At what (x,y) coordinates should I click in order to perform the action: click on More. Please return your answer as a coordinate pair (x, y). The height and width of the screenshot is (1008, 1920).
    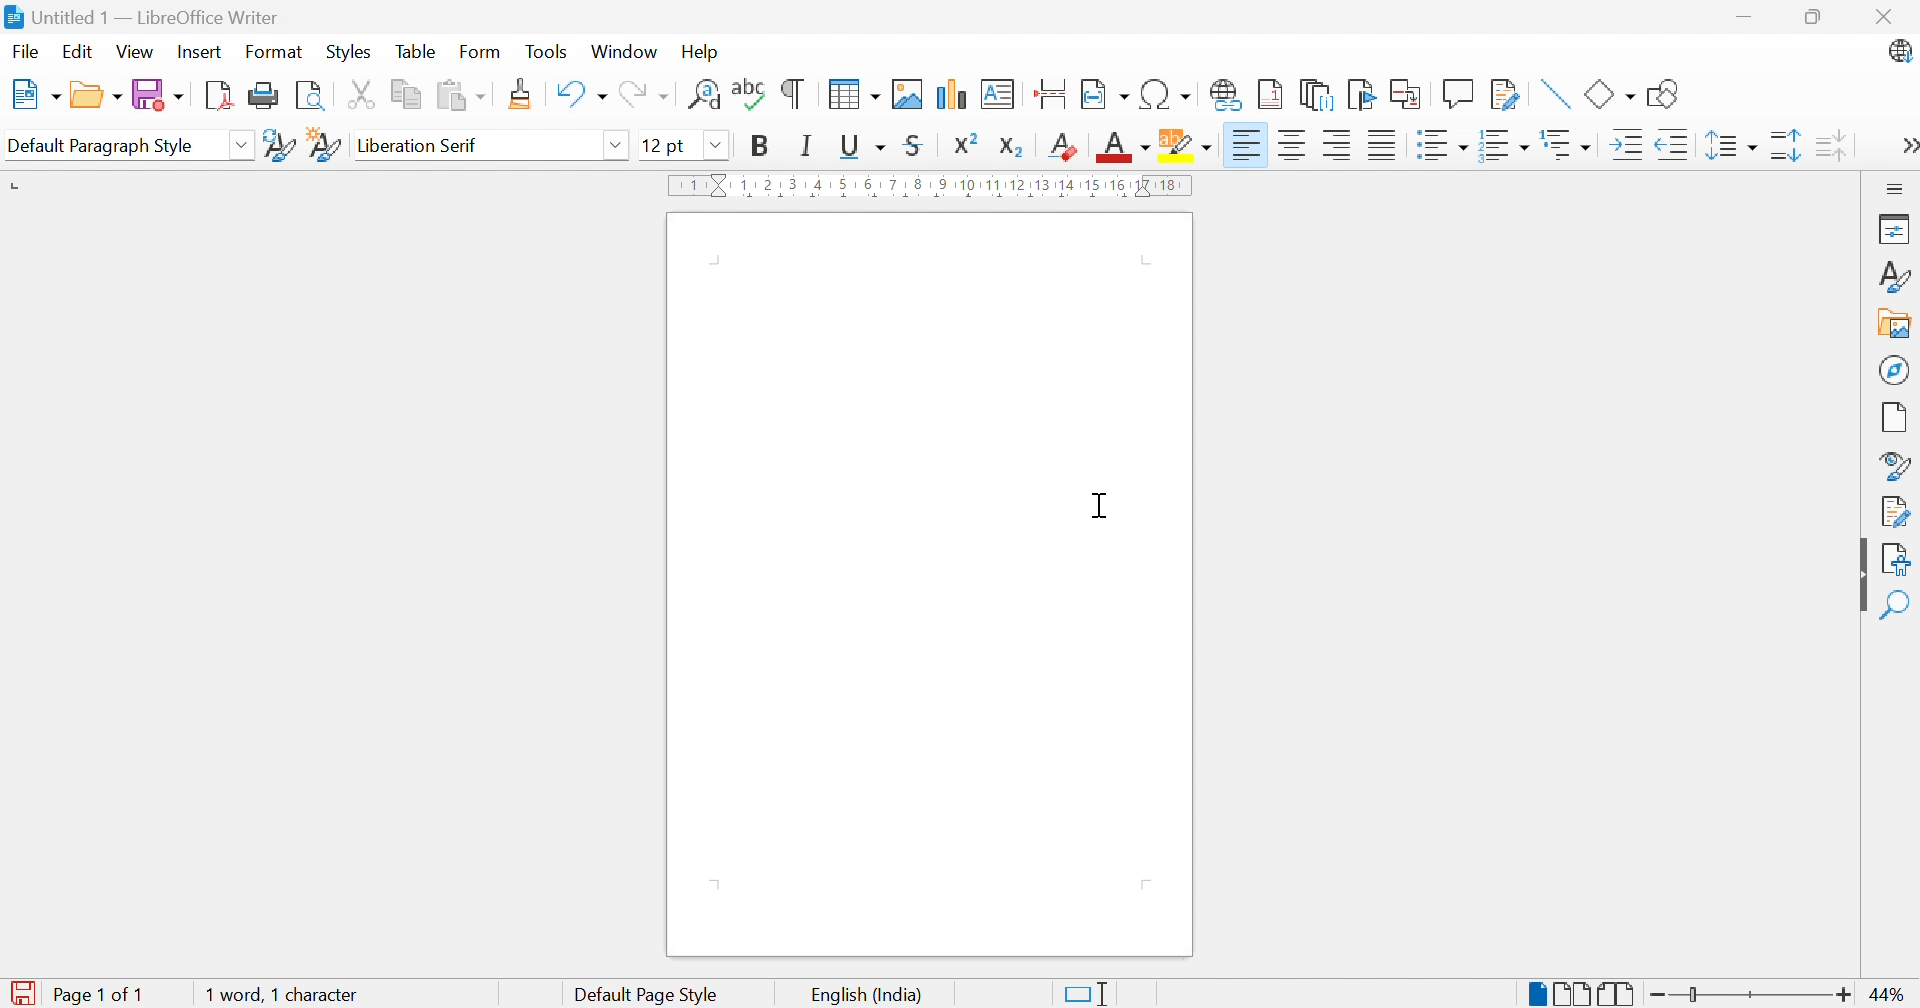
    Looking at the image, I should click on (1908, 148).